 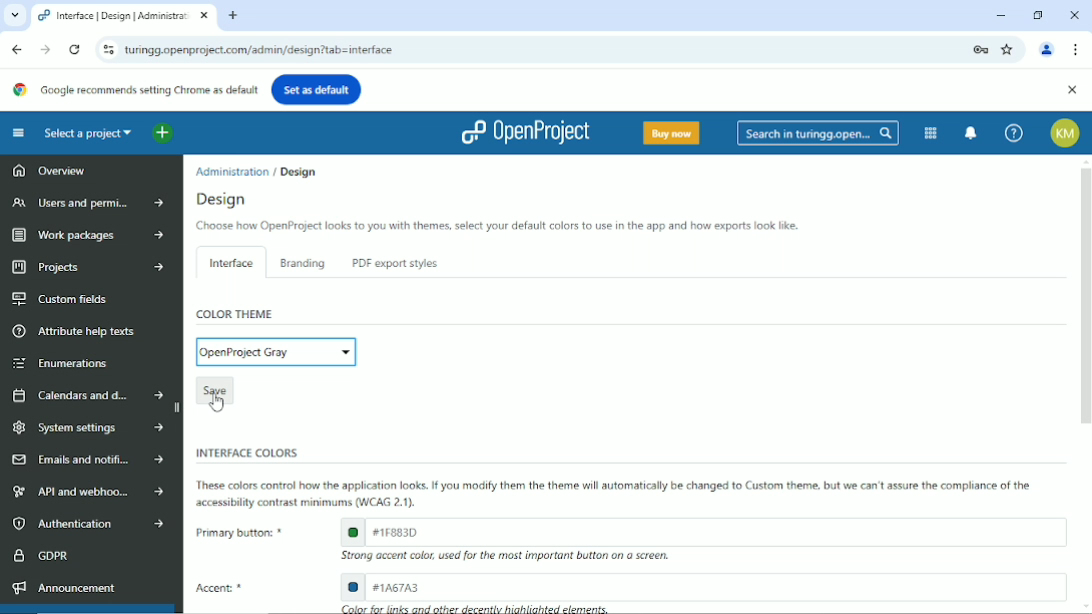 I want to click on Bookmark this tab, so click(x=1009, y=49).